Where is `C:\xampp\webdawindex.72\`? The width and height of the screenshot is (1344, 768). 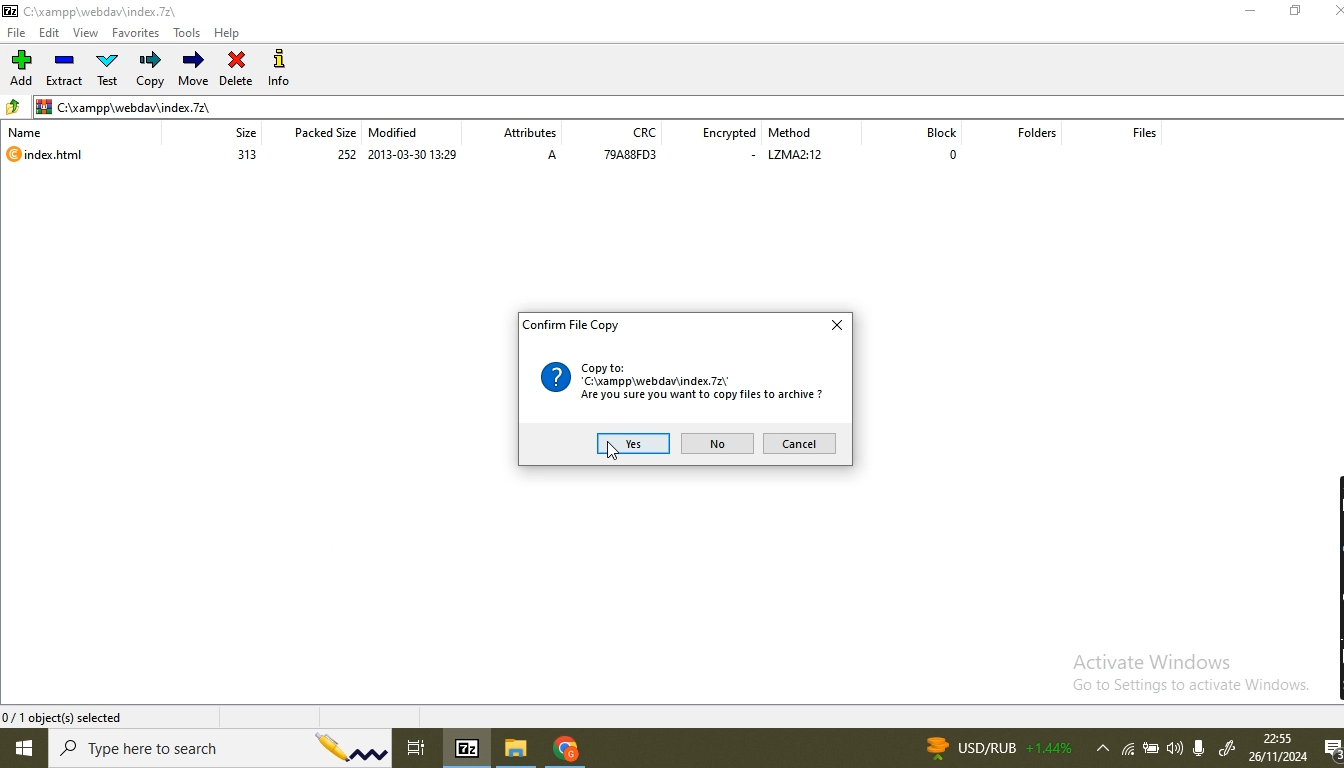 C:\xampp\webdawindex.72\ is located at coordinates (100, 9).